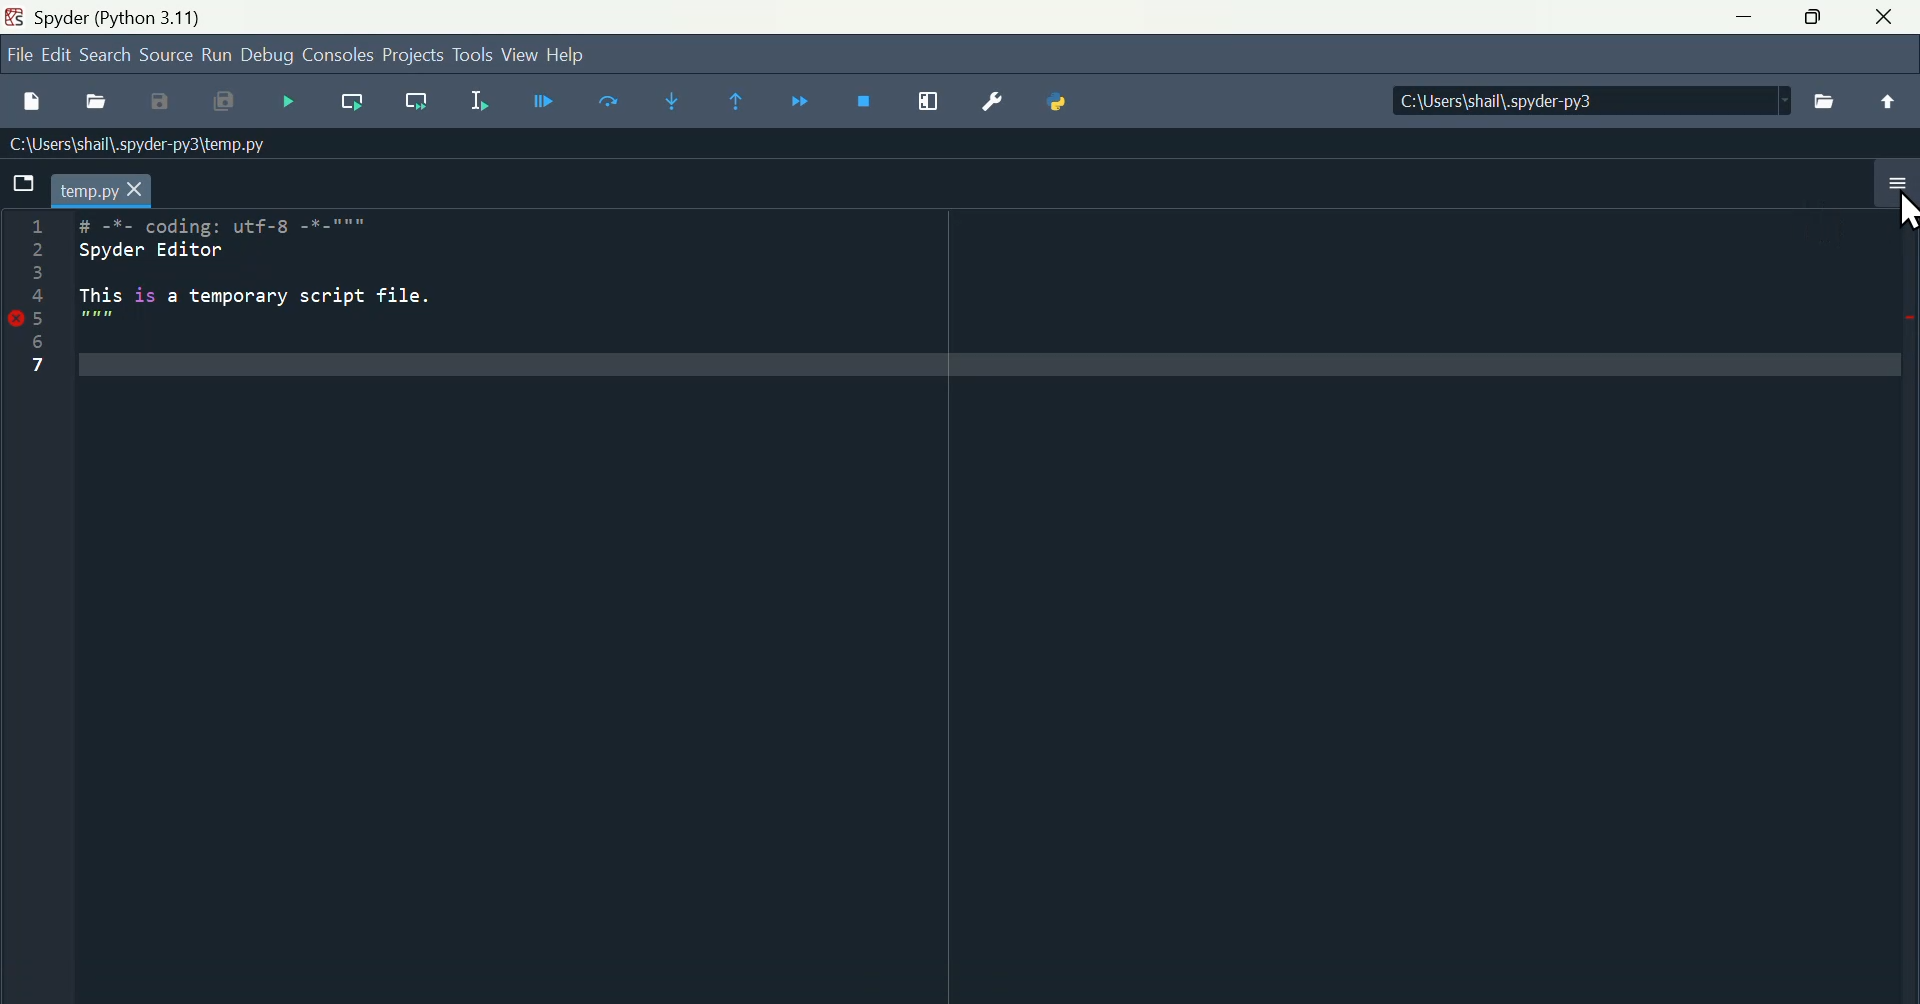 The height and width of the screenshot is (1004, 1920). I want to click on execute until same function return, so click(745, 103).